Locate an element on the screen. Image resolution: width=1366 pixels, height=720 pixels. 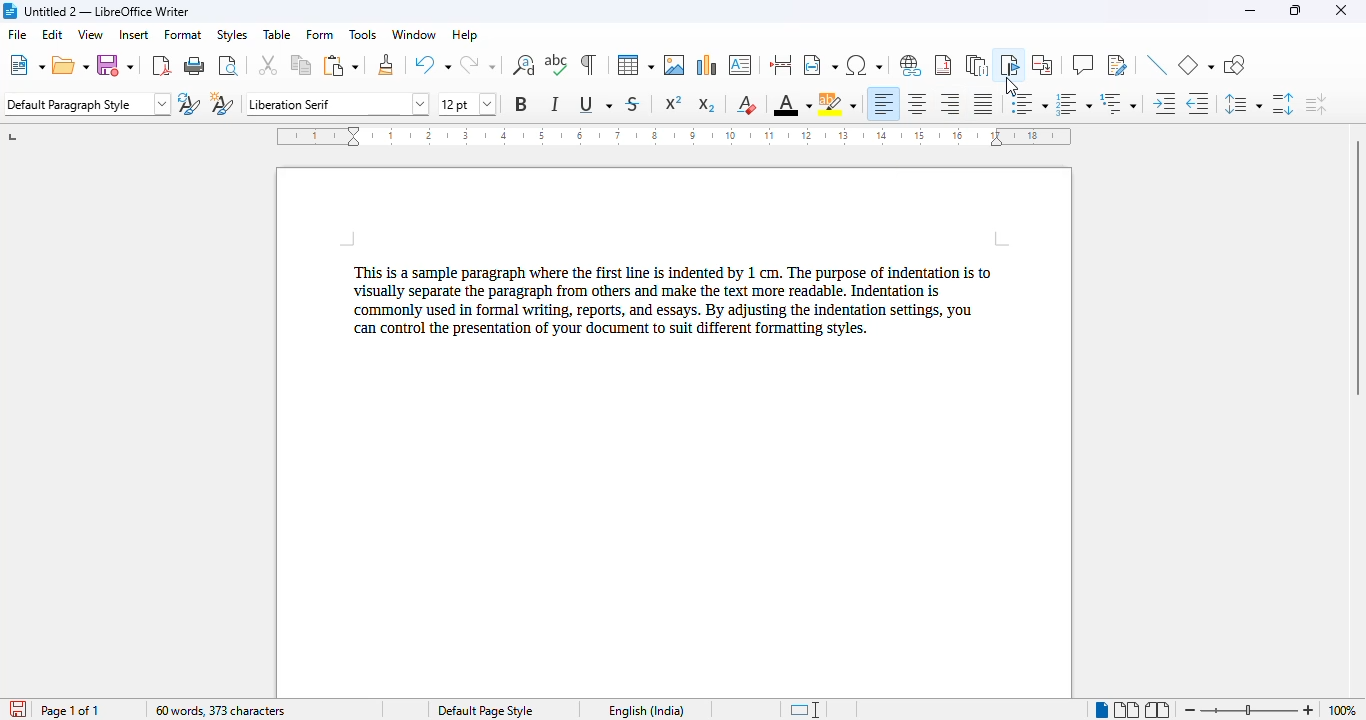
underline is located at coordinates (595, 103).